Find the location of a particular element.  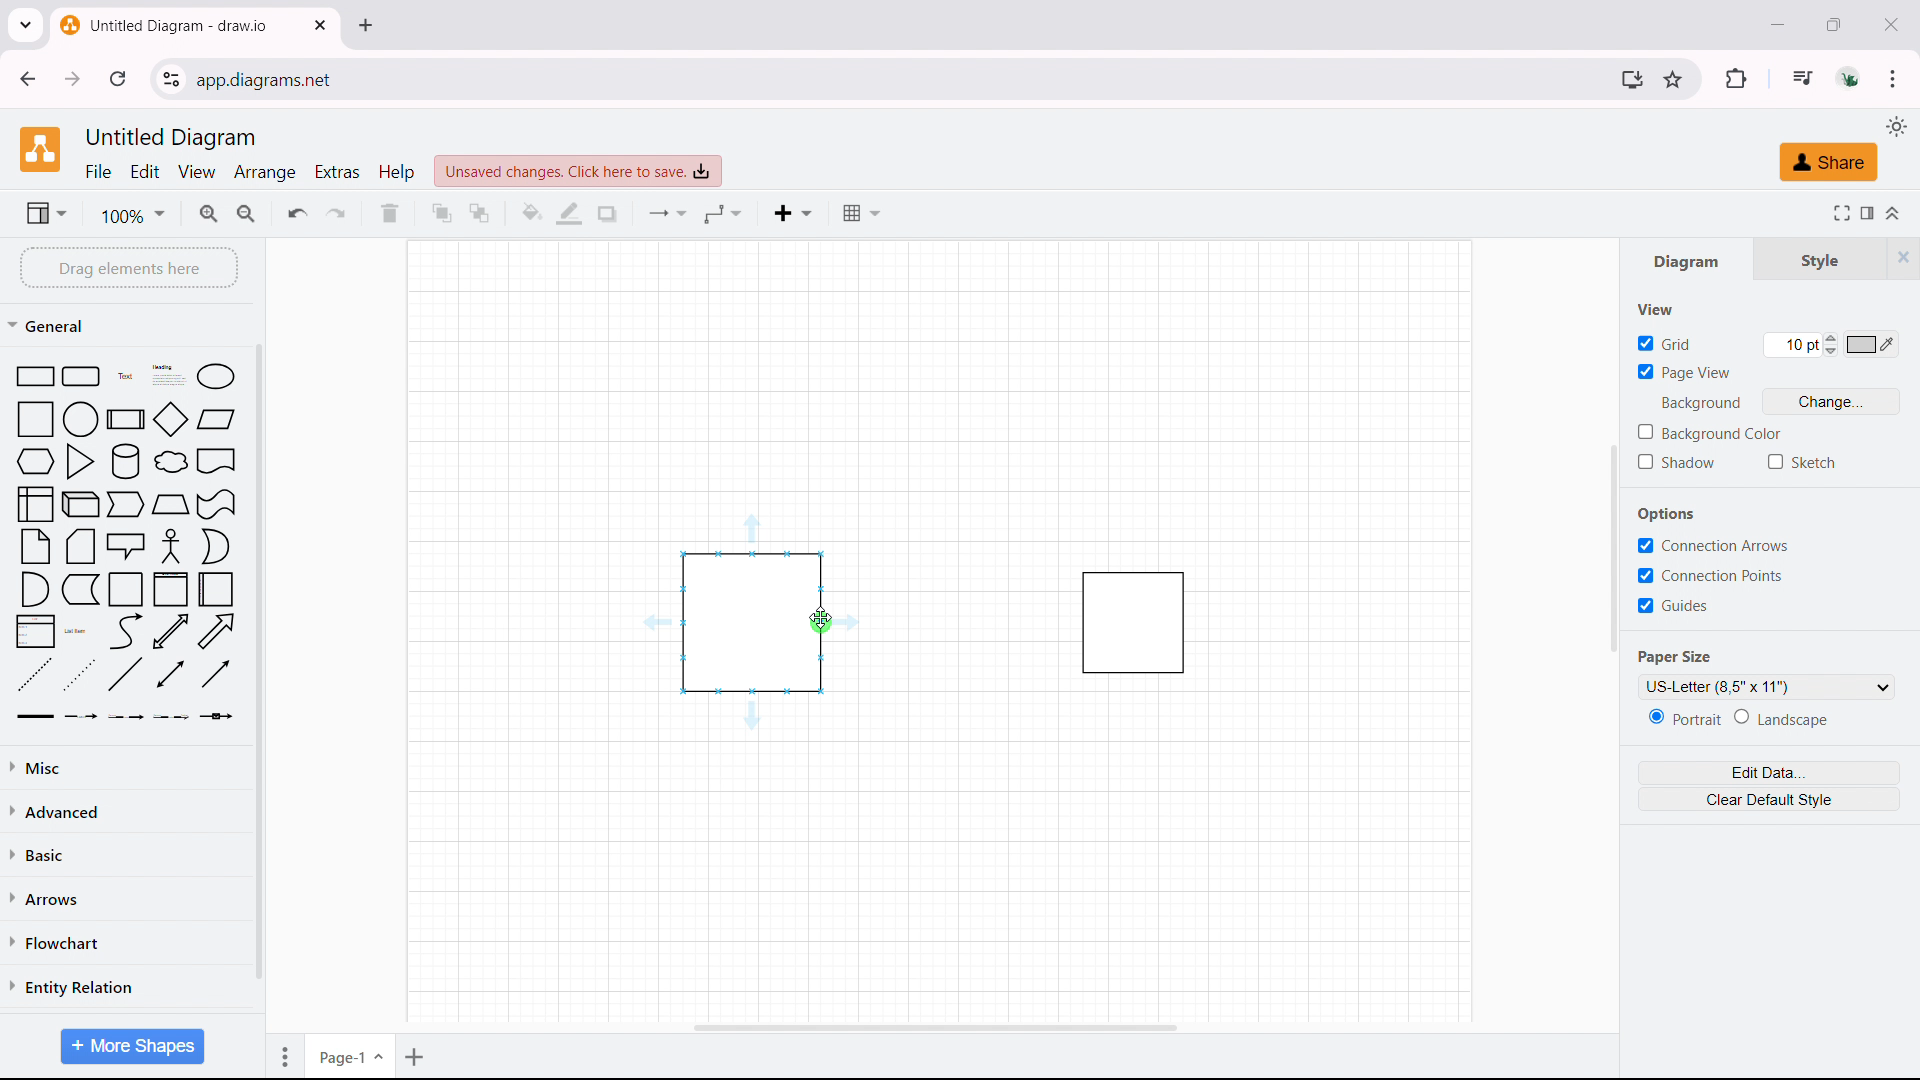

to back is located at coordinates (479, 213).